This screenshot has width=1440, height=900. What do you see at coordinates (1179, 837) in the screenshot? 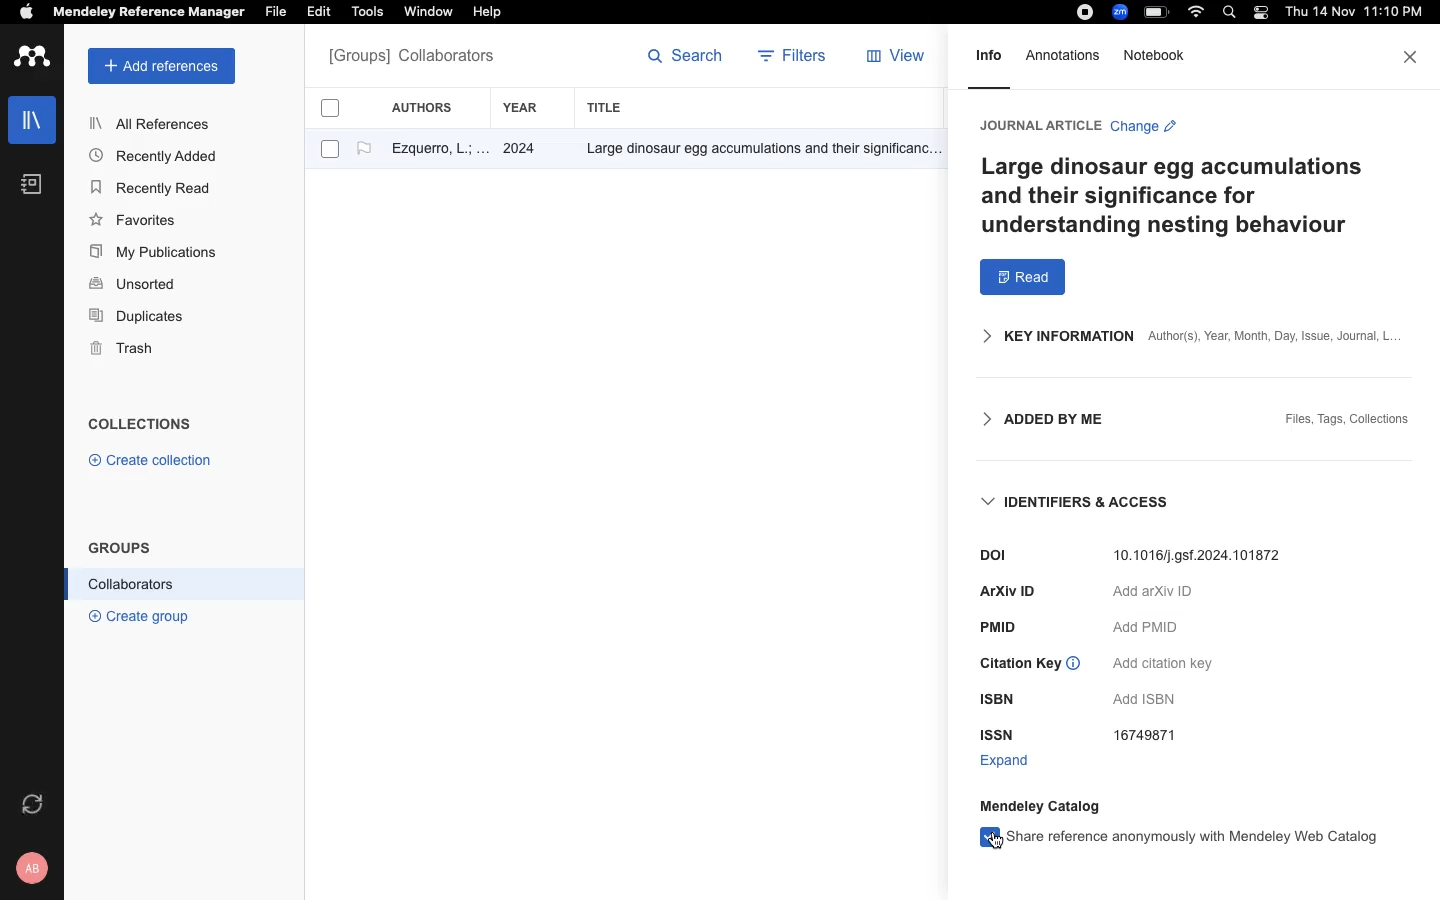
I see `Share reference anonymously with Mendeley Web Catalog` at bounding box center [1179, 837].